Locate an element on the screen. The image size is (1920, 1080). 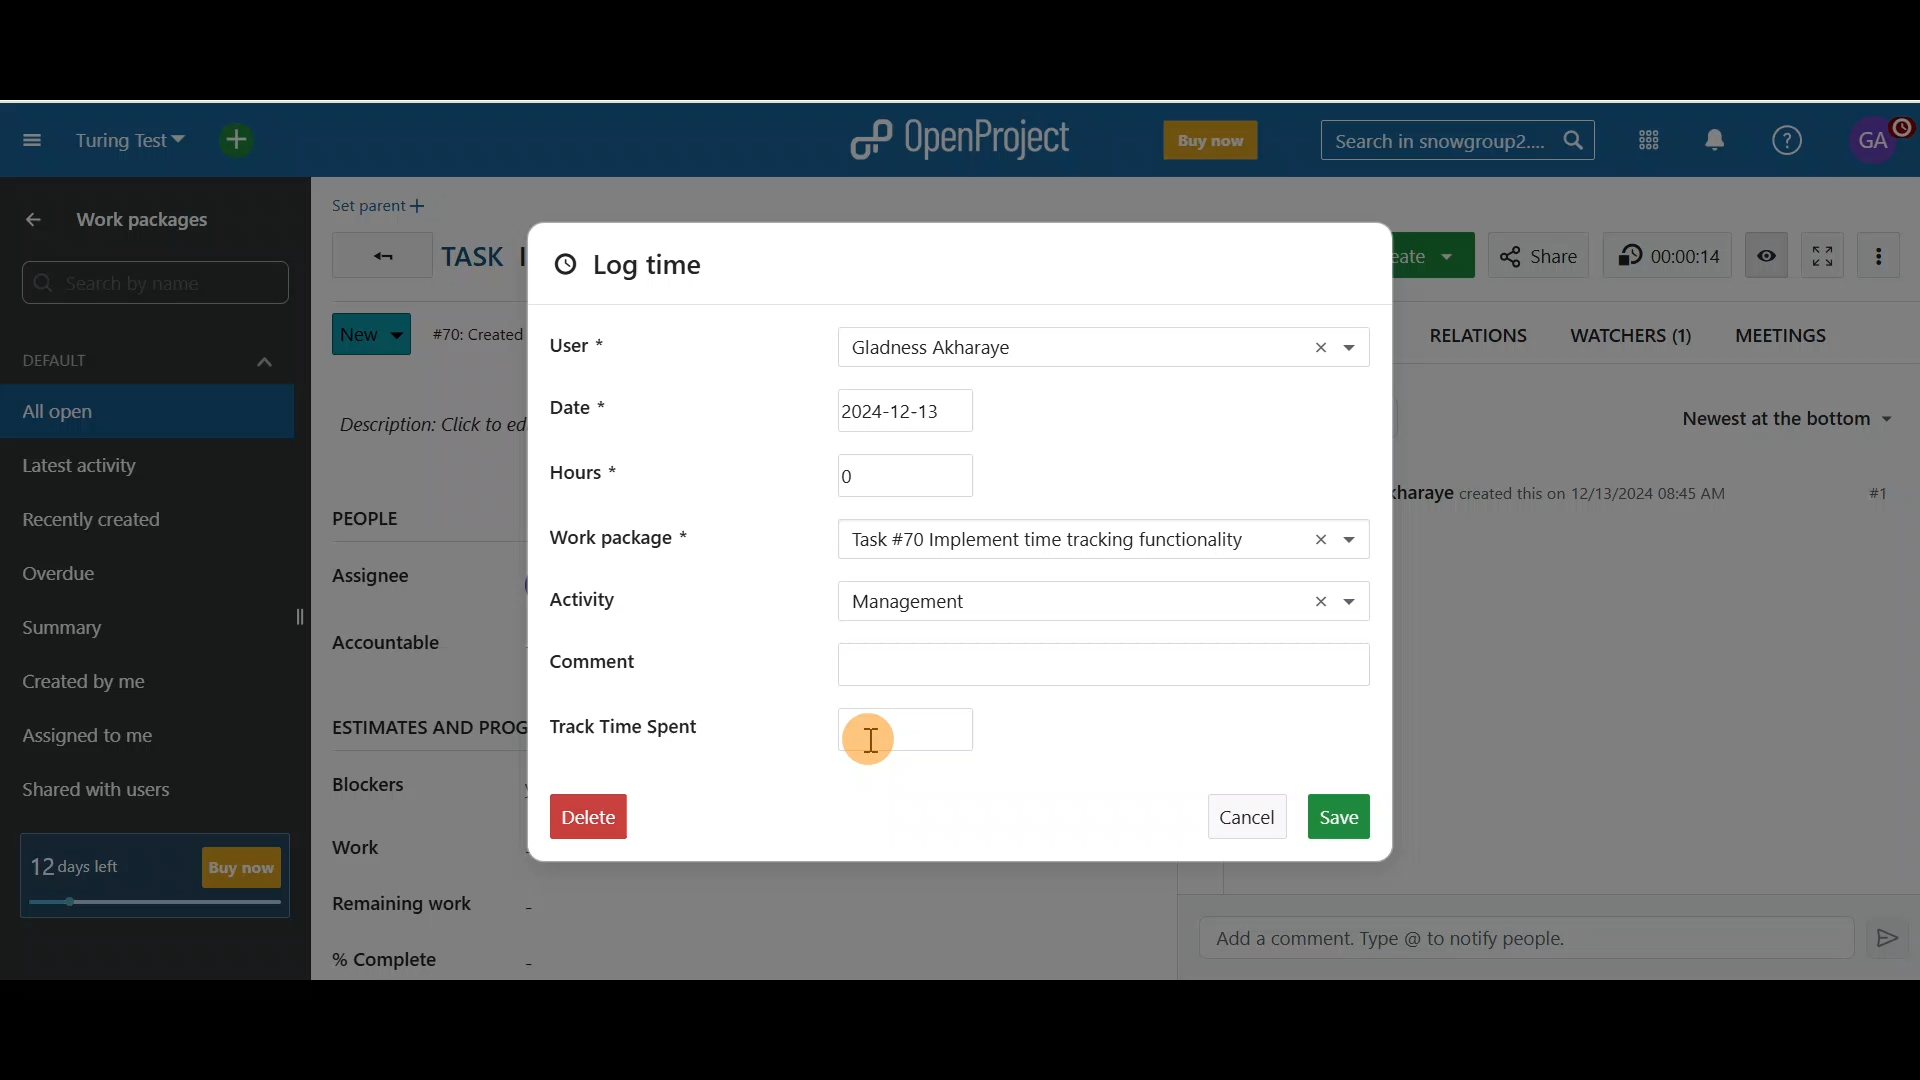
Created by me is located at coordinates (132, 688).